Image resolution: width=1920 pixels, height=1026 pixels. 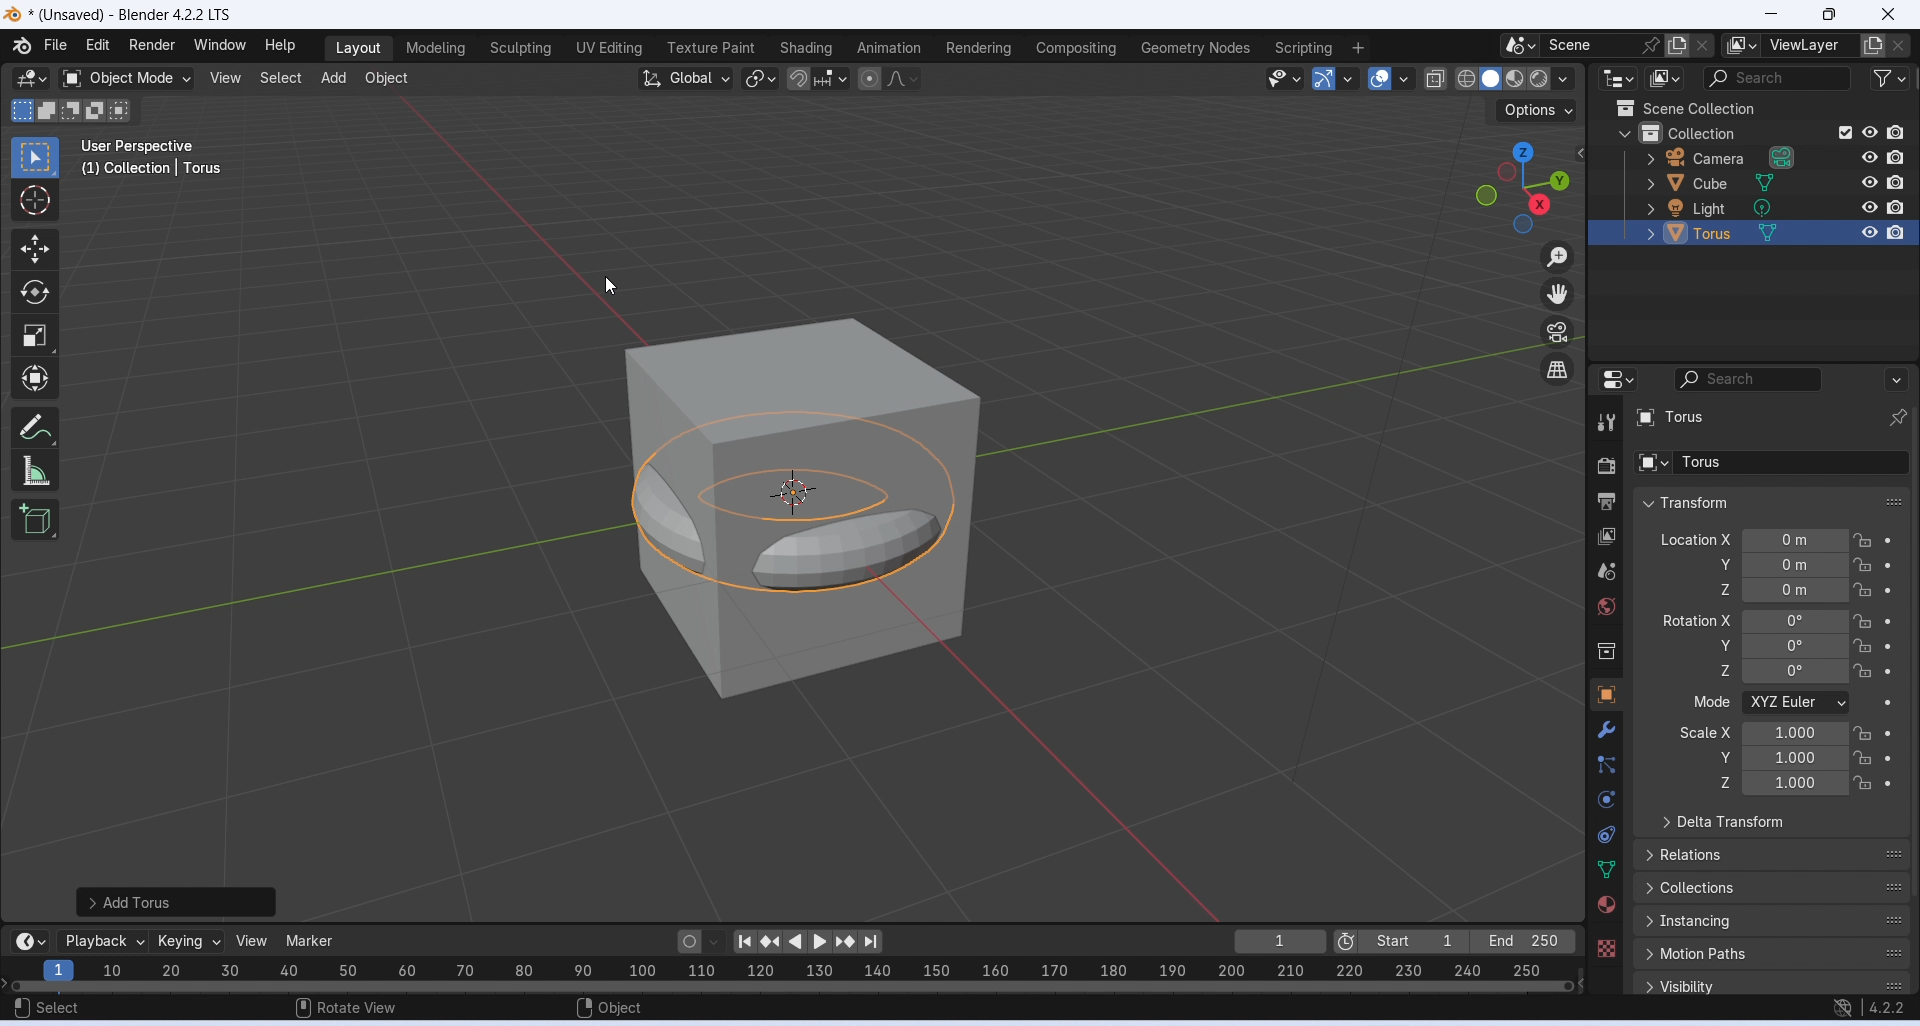 I want to click on Y axis, so click(x=1821, y=646).